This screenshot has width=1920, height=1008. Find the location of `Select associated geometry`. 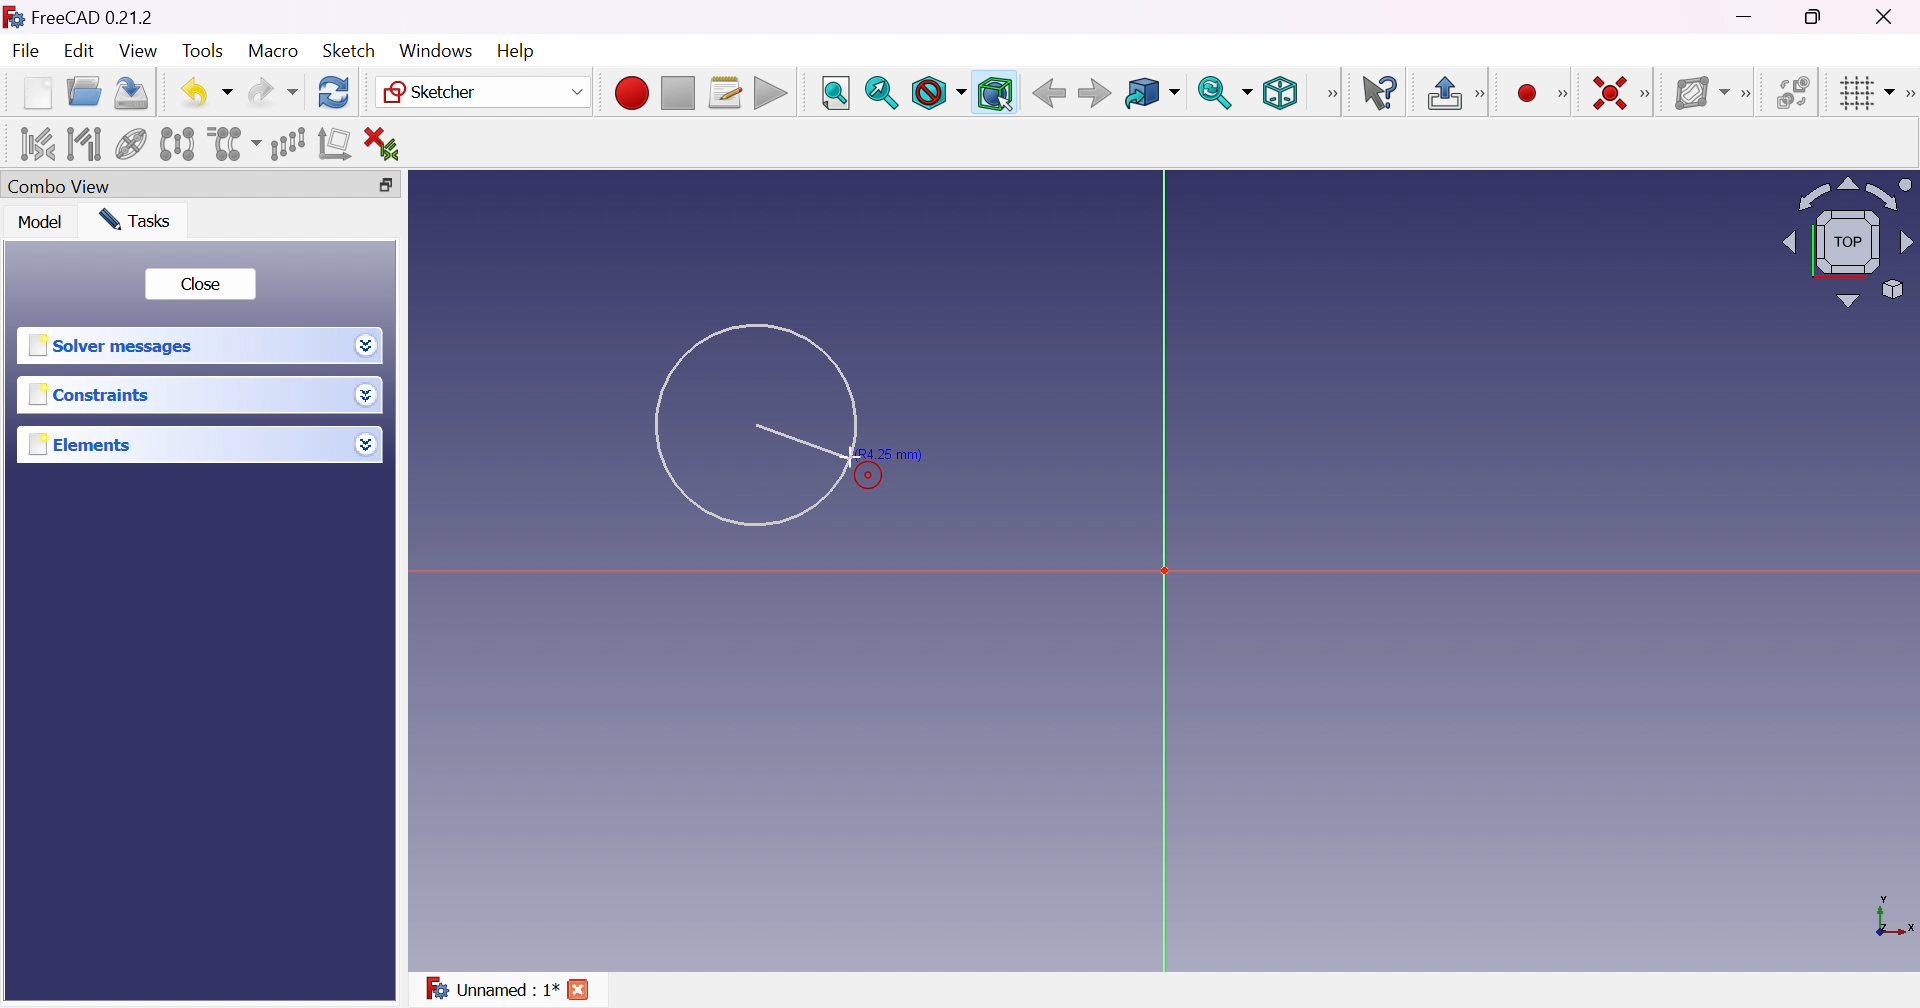

Select associated geometry is located at coordinates (85, 145).